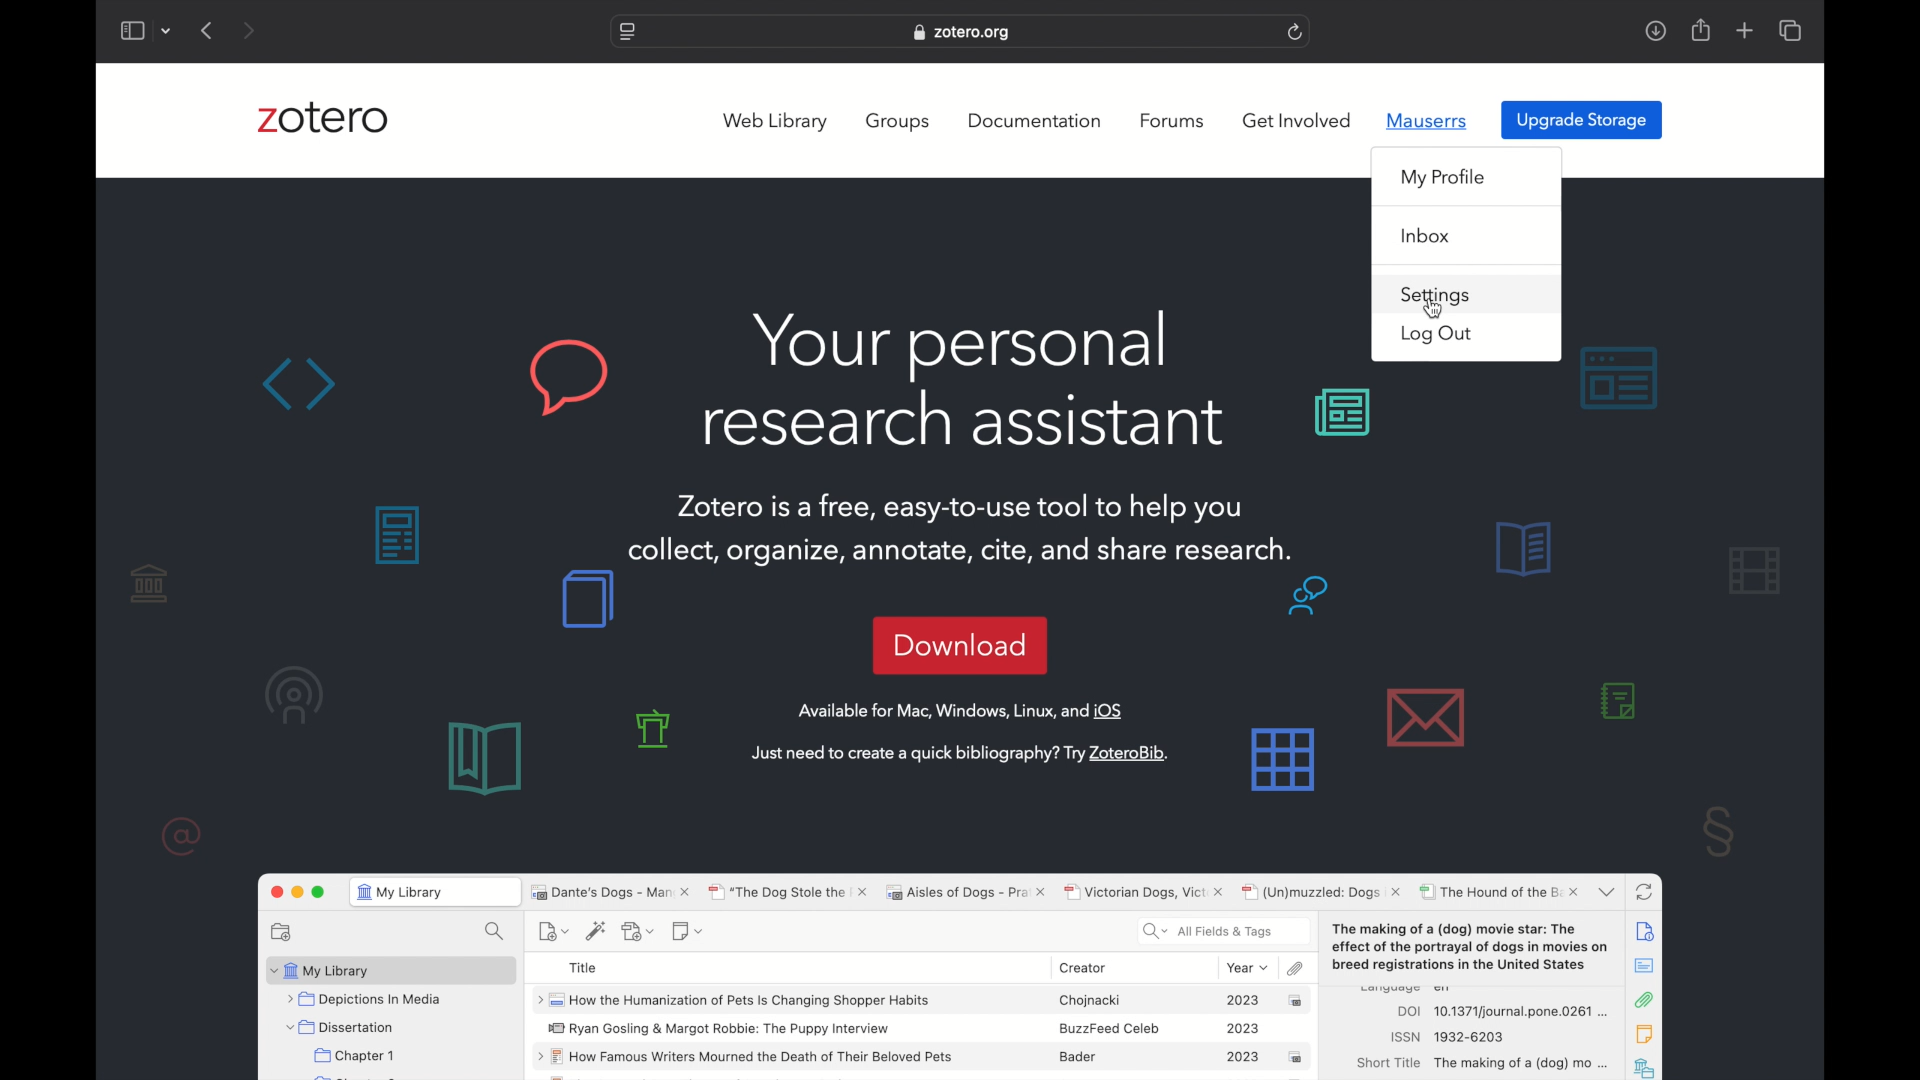 The image size is (1920, 1080). What do you see at coordinates (1325, 686) in the screenshot?
I see `background graphics` at bounding box center [1325, 686].